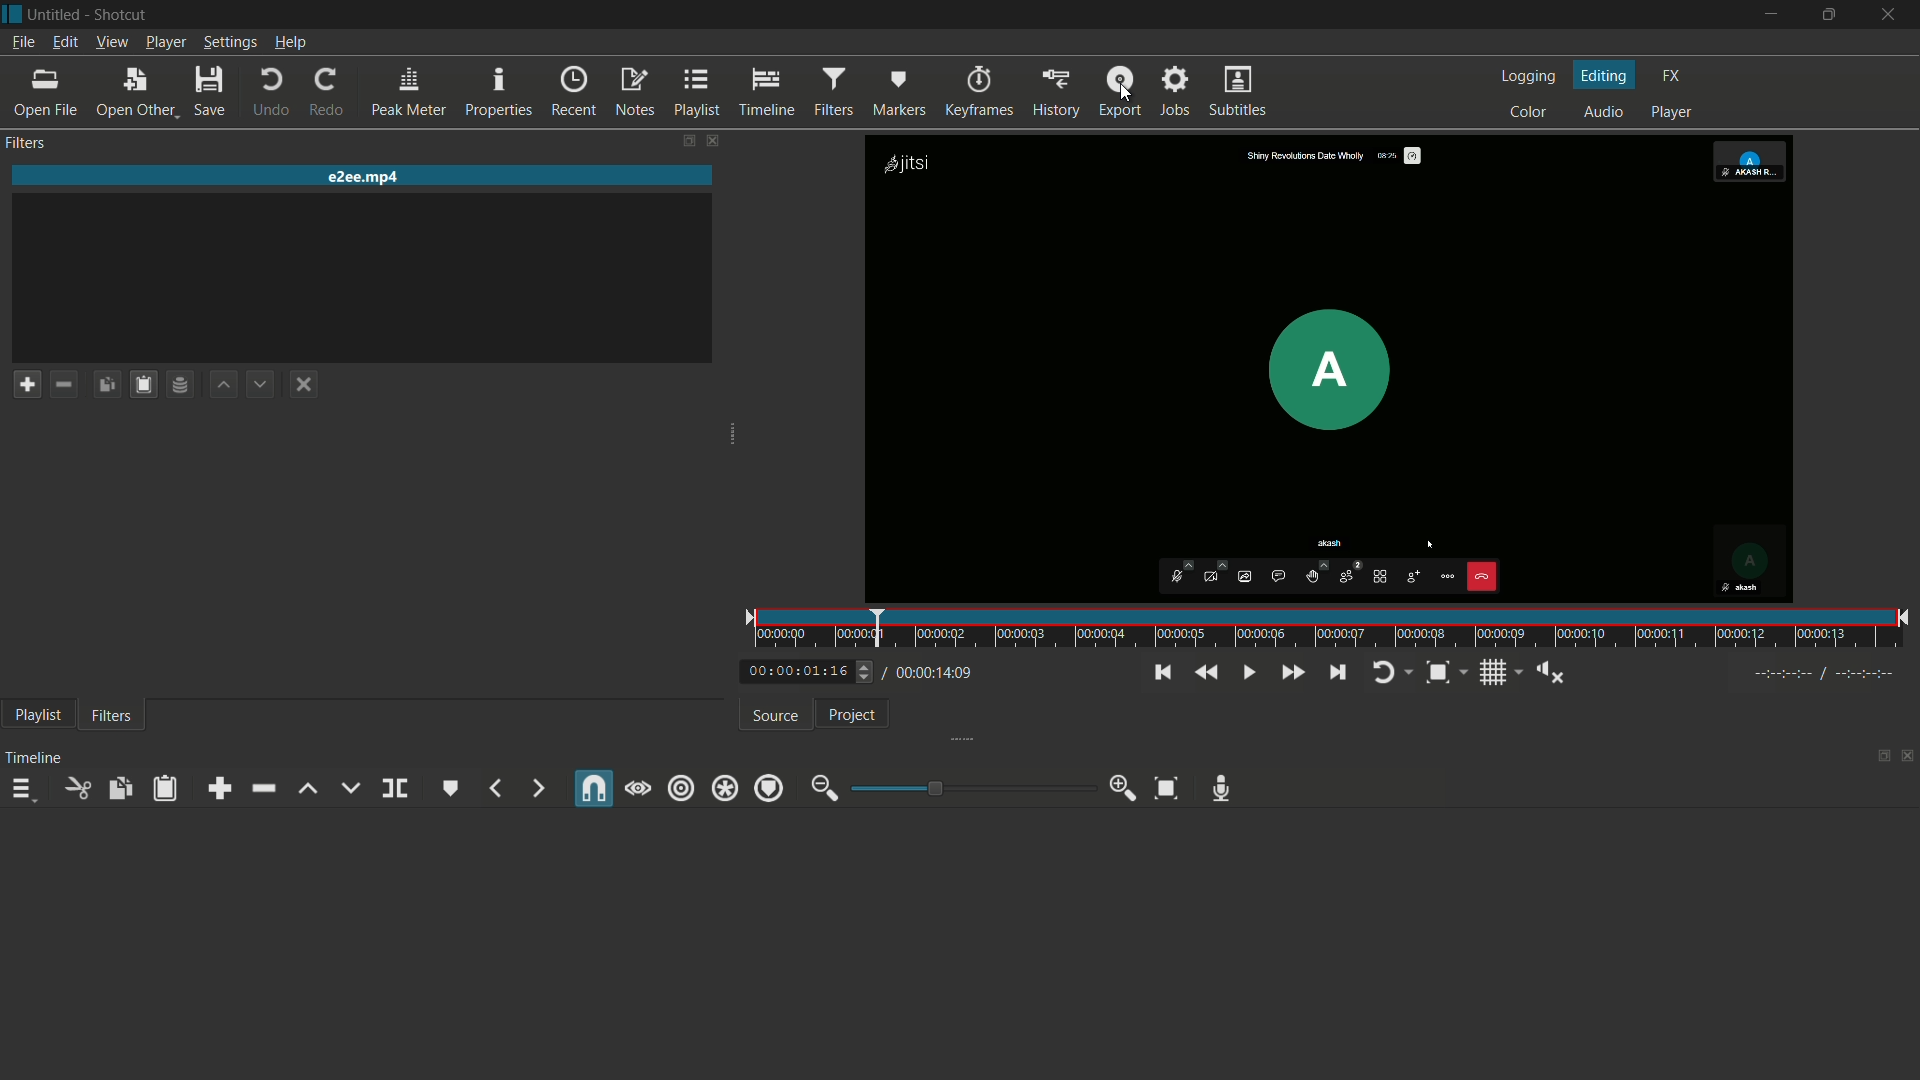 The width and height of the screenshot is (1920, 1080). I want to click on save, so click(209, 92).